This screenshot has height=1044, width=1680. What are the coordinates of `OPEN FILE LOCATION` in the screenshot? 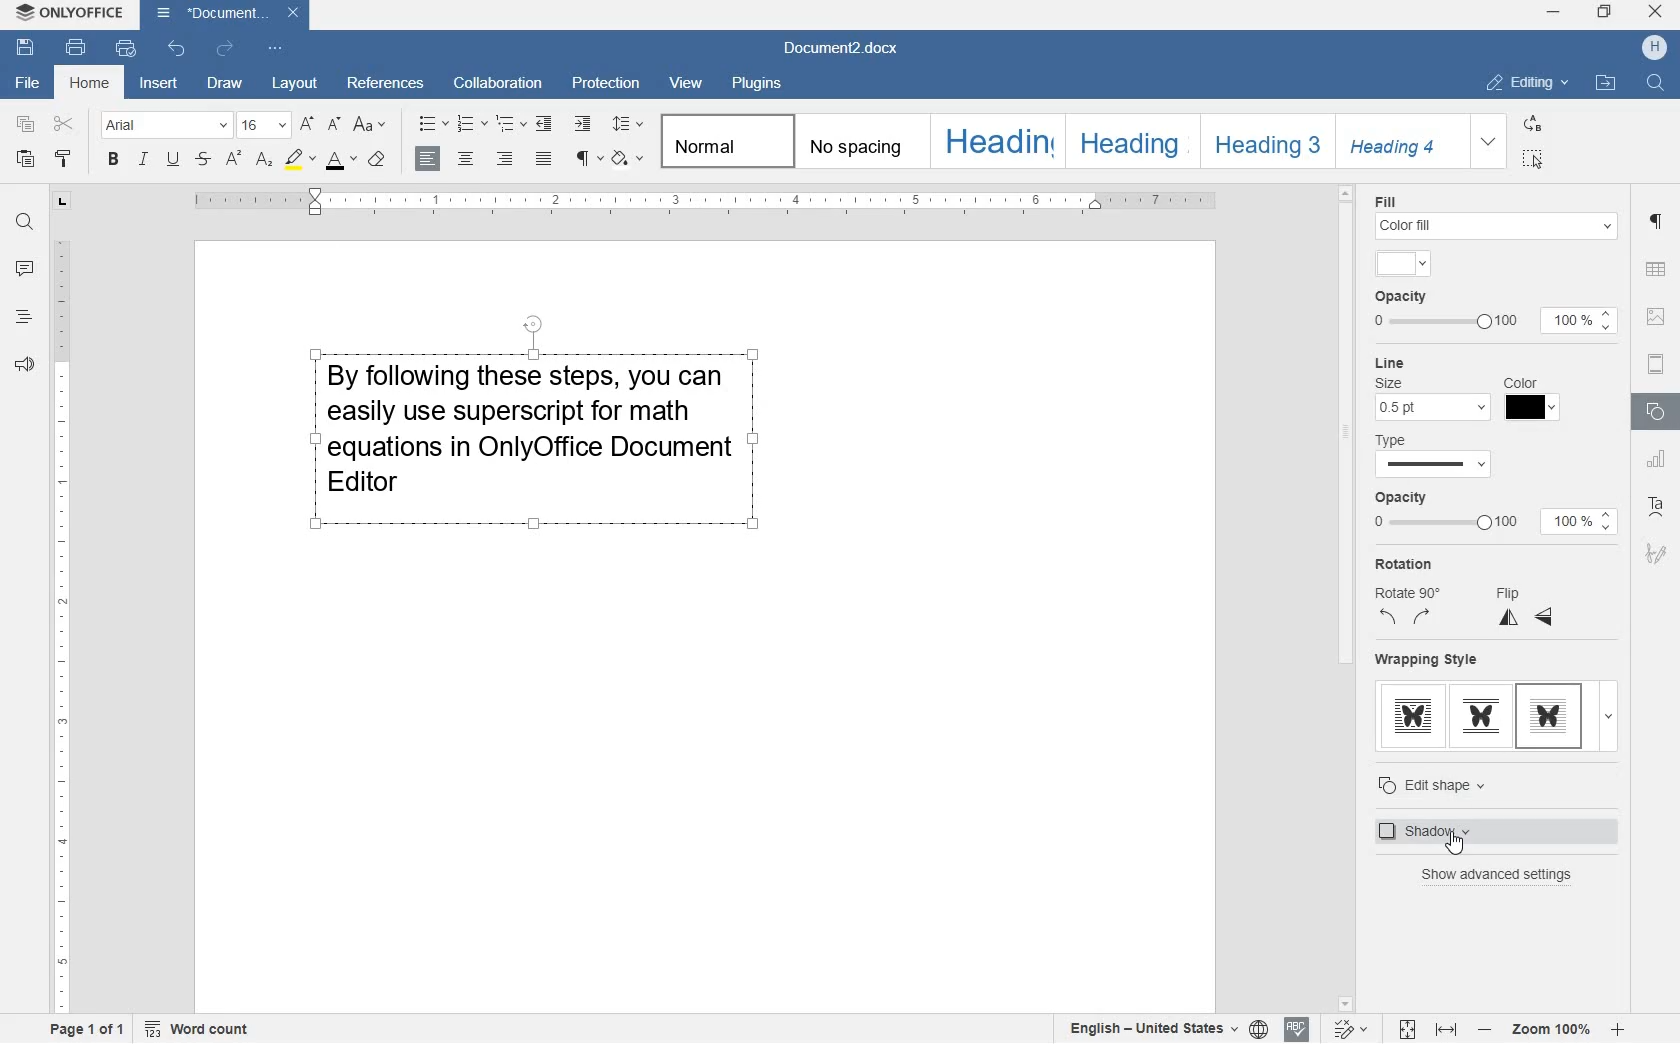 It's located at (1605, 81).